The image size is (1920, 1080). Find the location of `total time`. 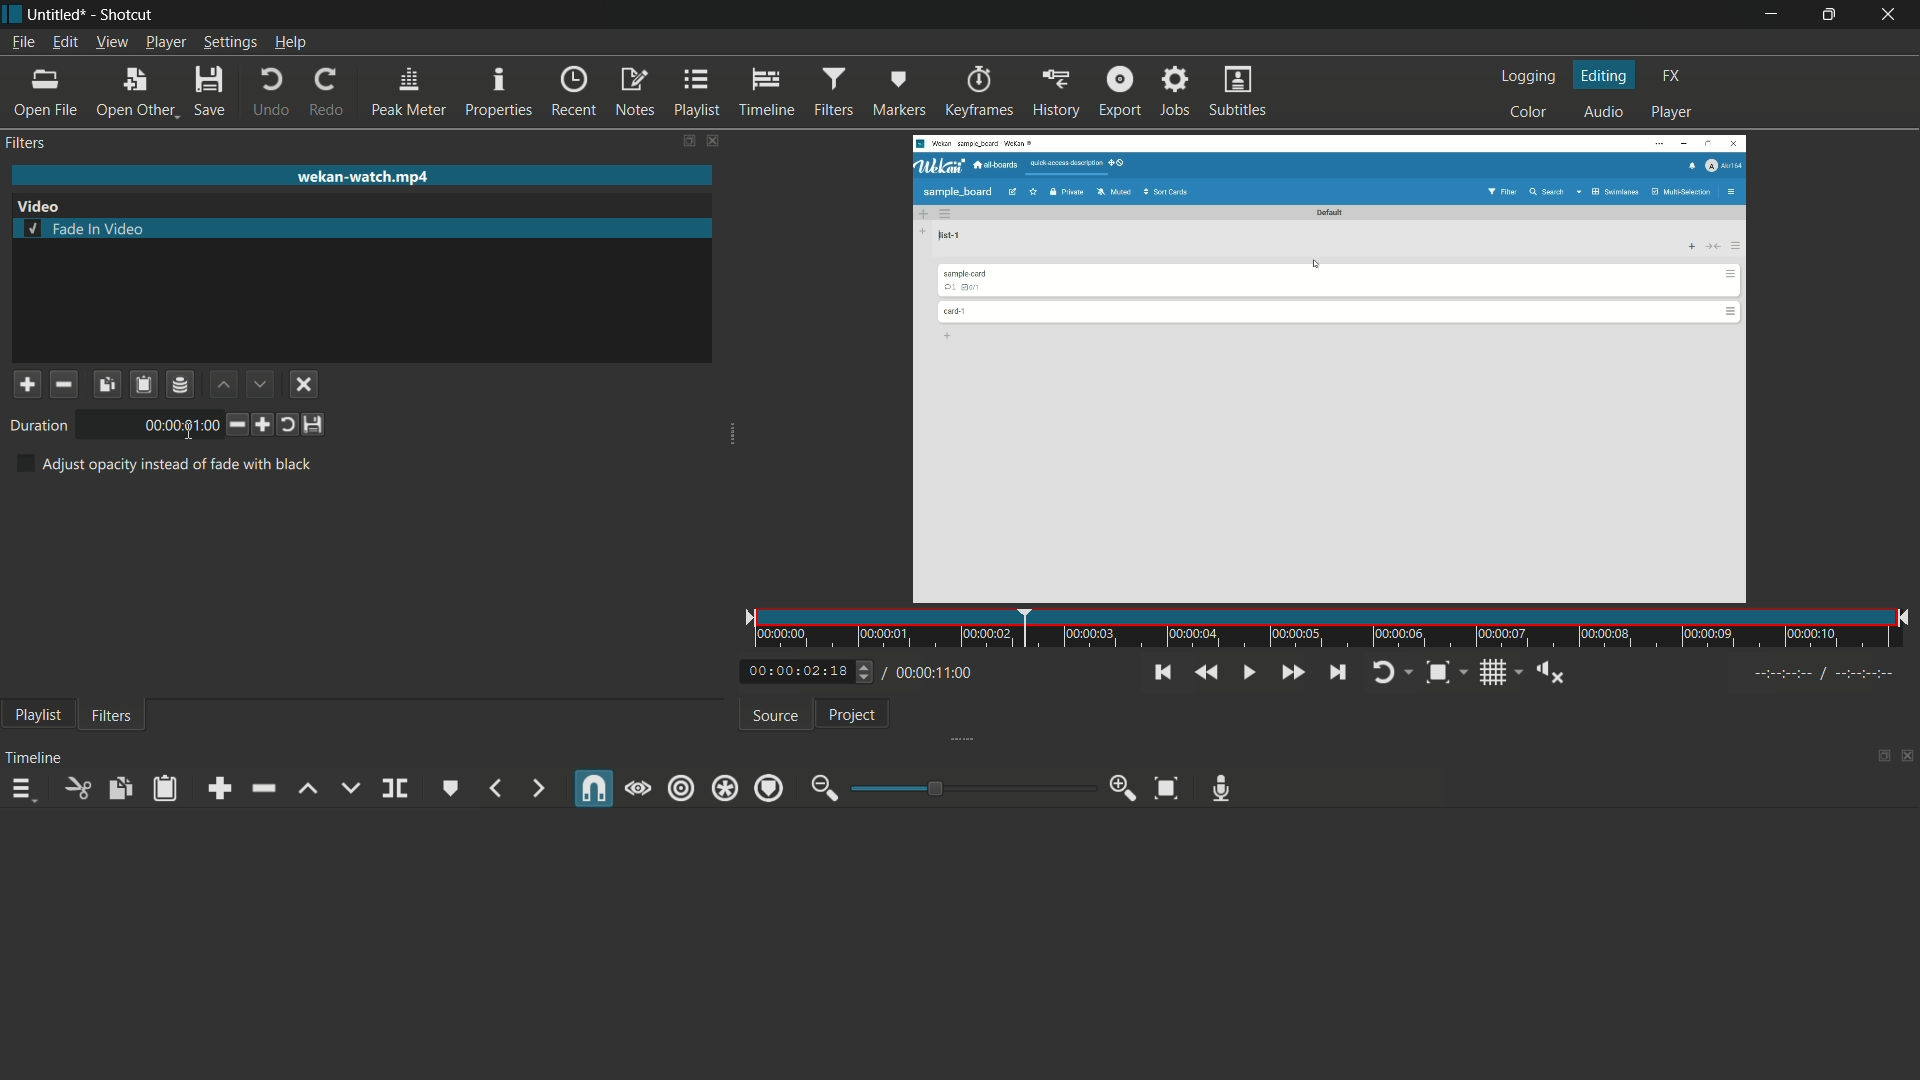

total time is located at coordinates (939, 673).